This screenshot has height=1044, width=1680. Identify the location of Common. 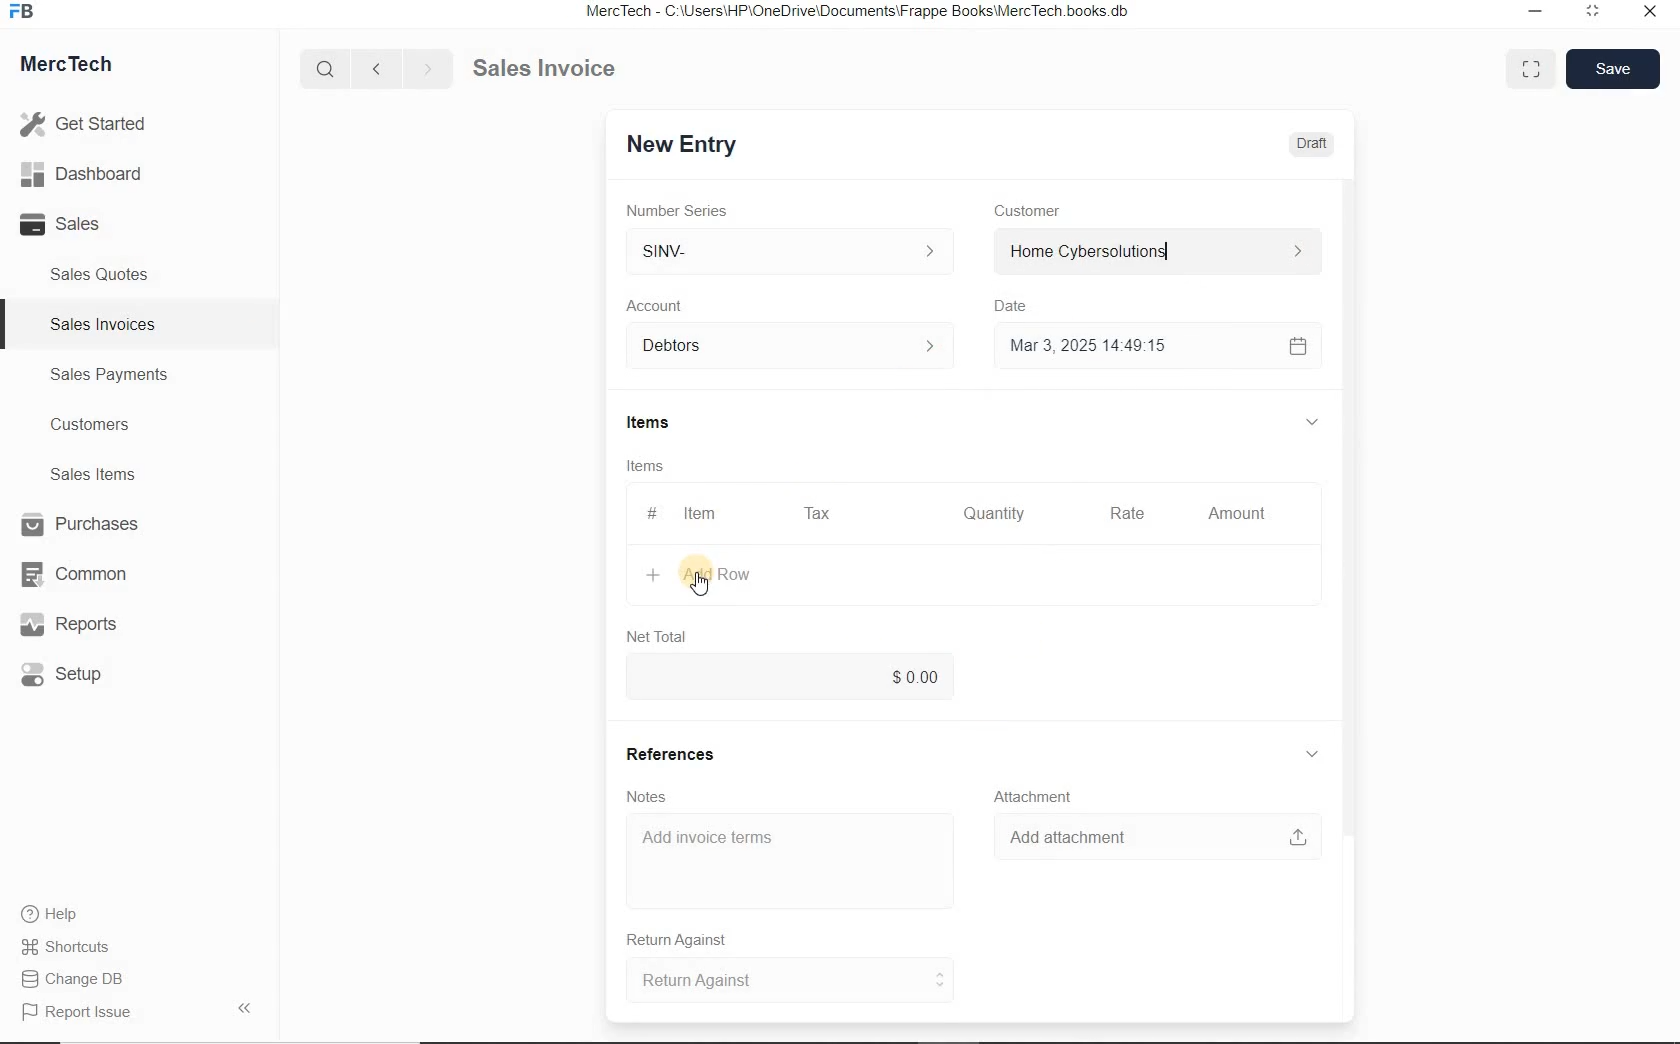
(83, 573).